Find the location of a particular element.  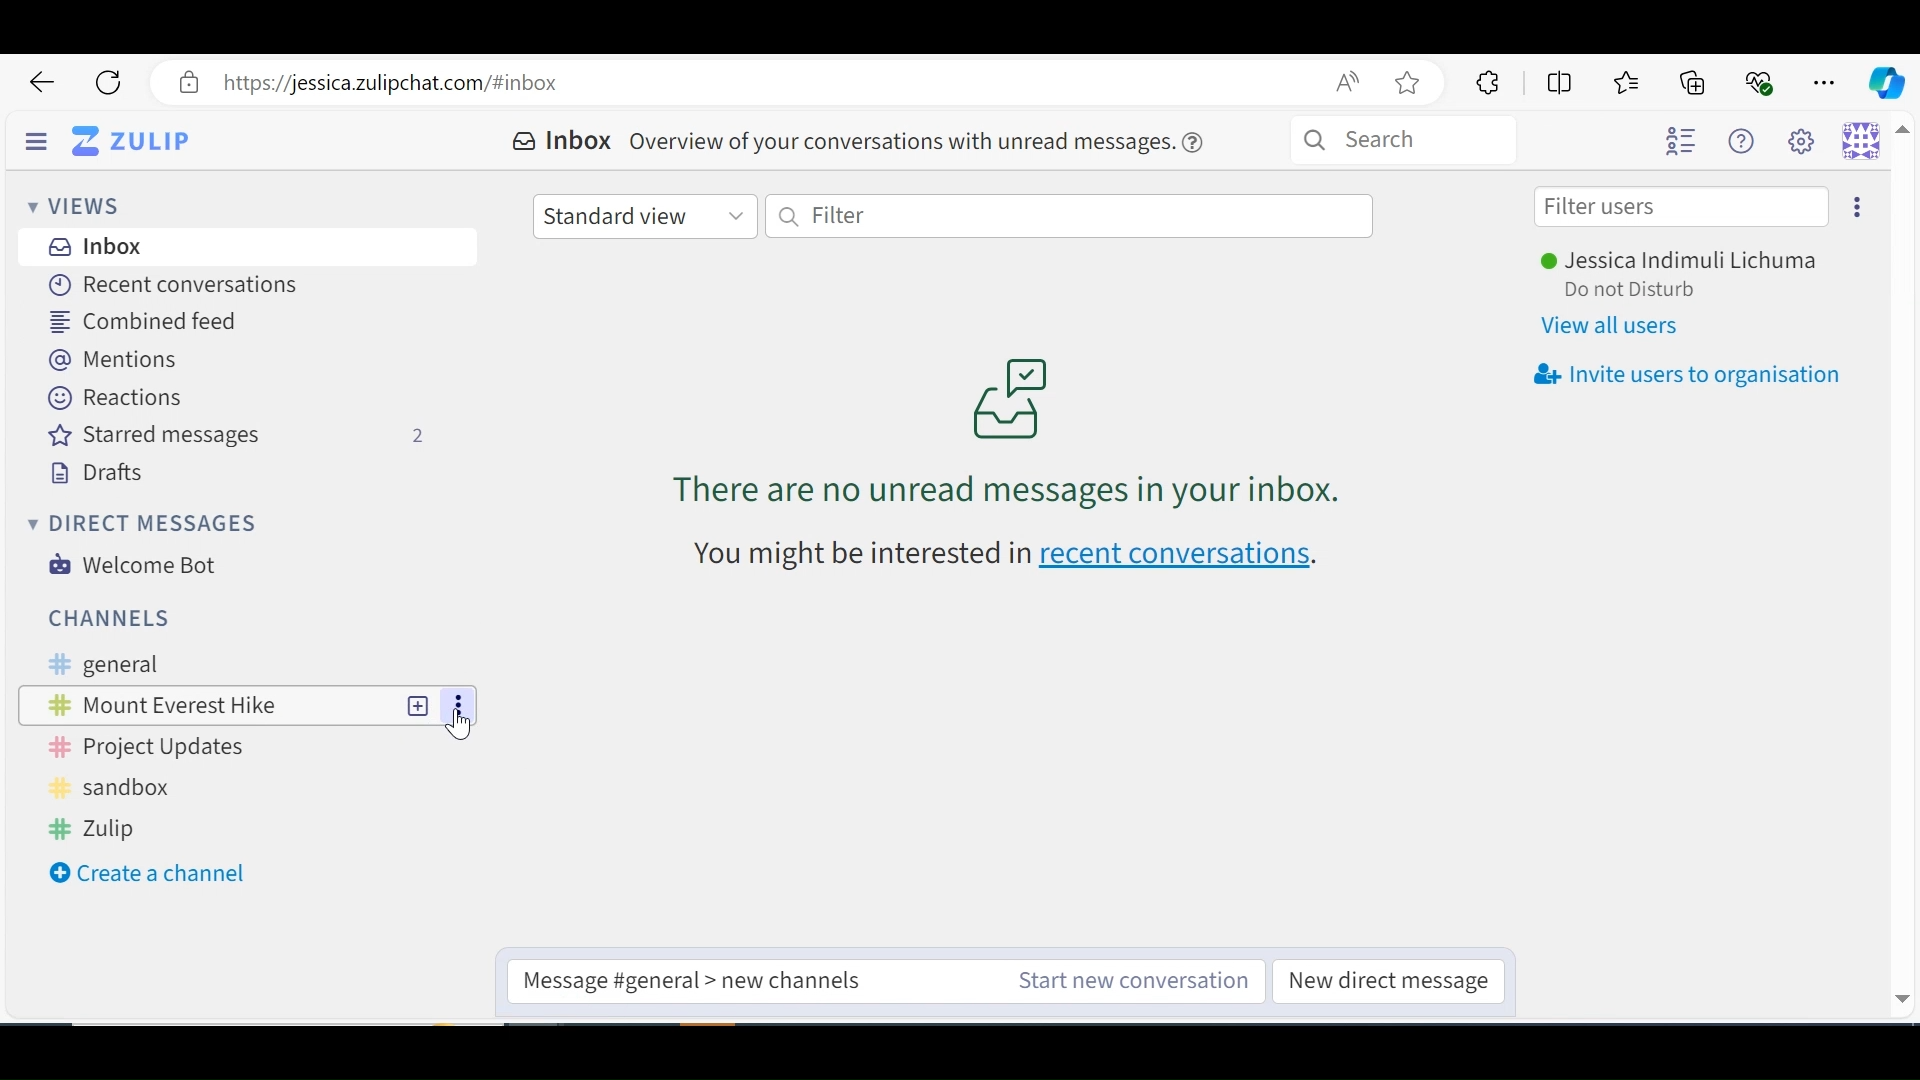

Inbox is located at coordinates (565, 142).